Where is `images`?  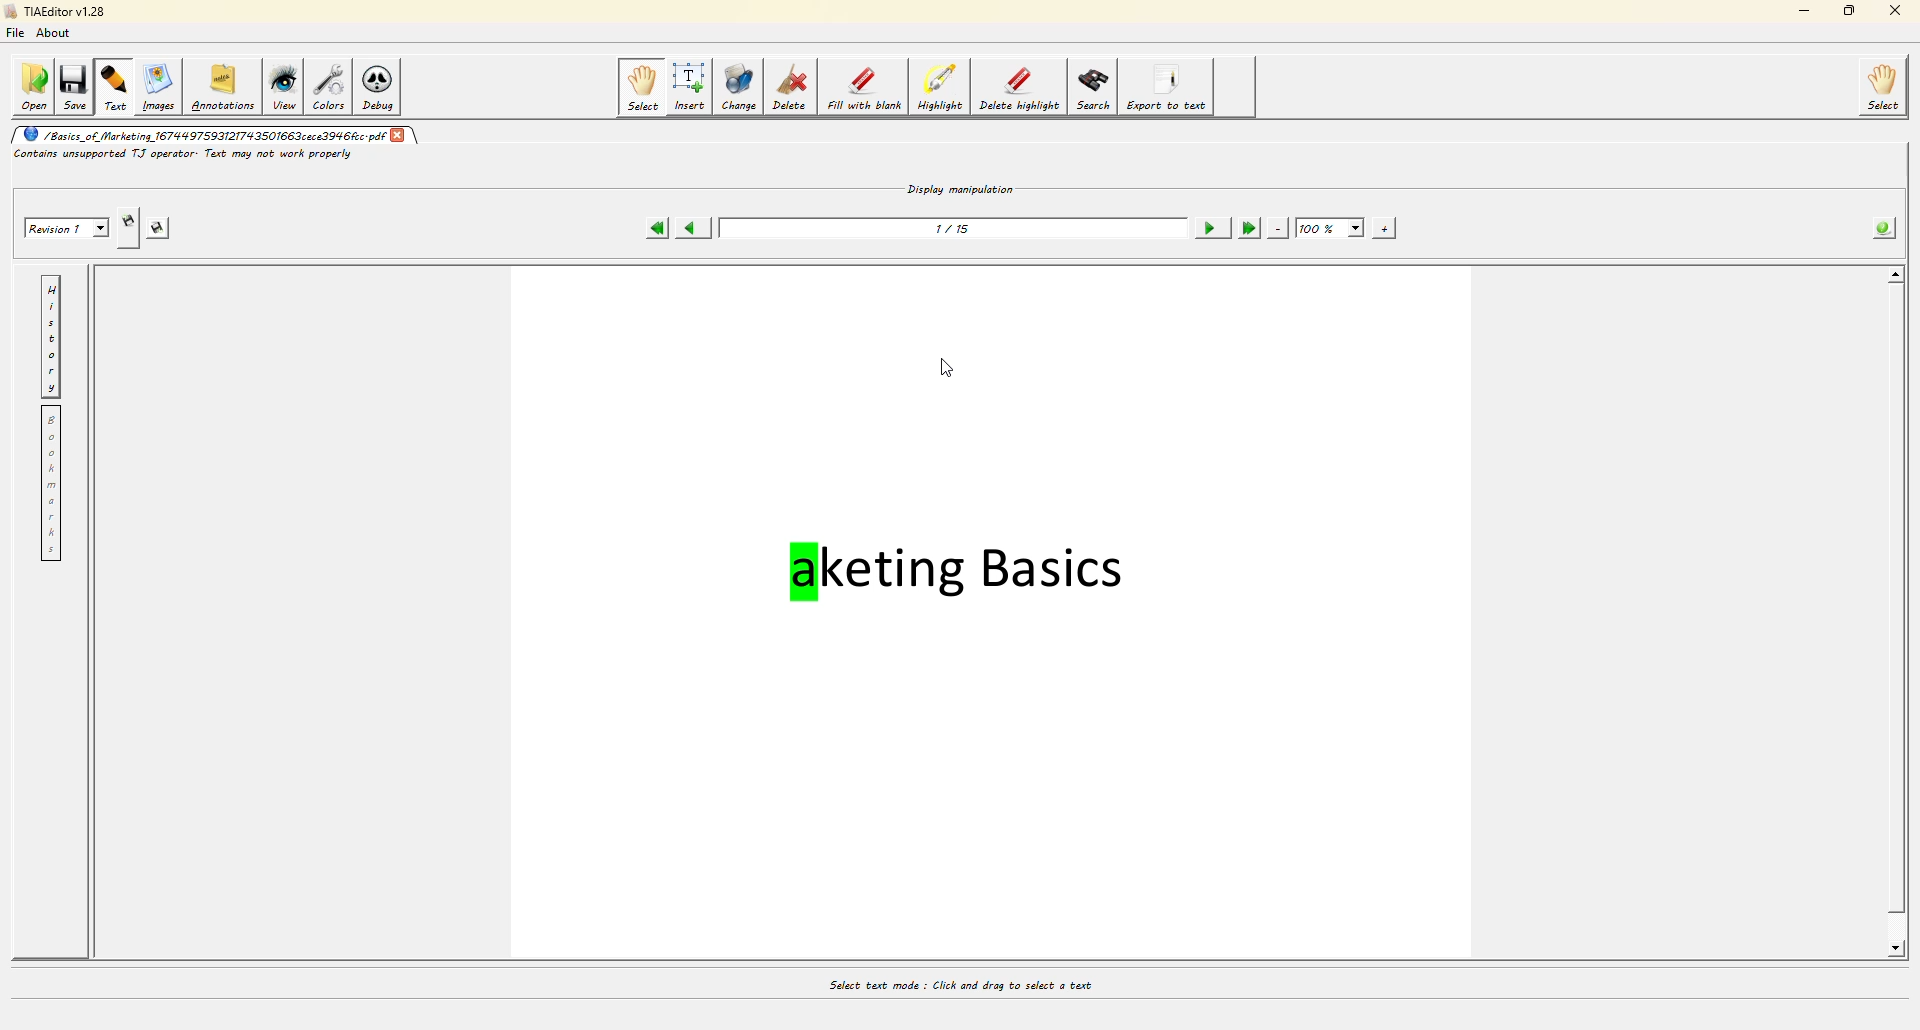
images is located at coordinates (163, 90).